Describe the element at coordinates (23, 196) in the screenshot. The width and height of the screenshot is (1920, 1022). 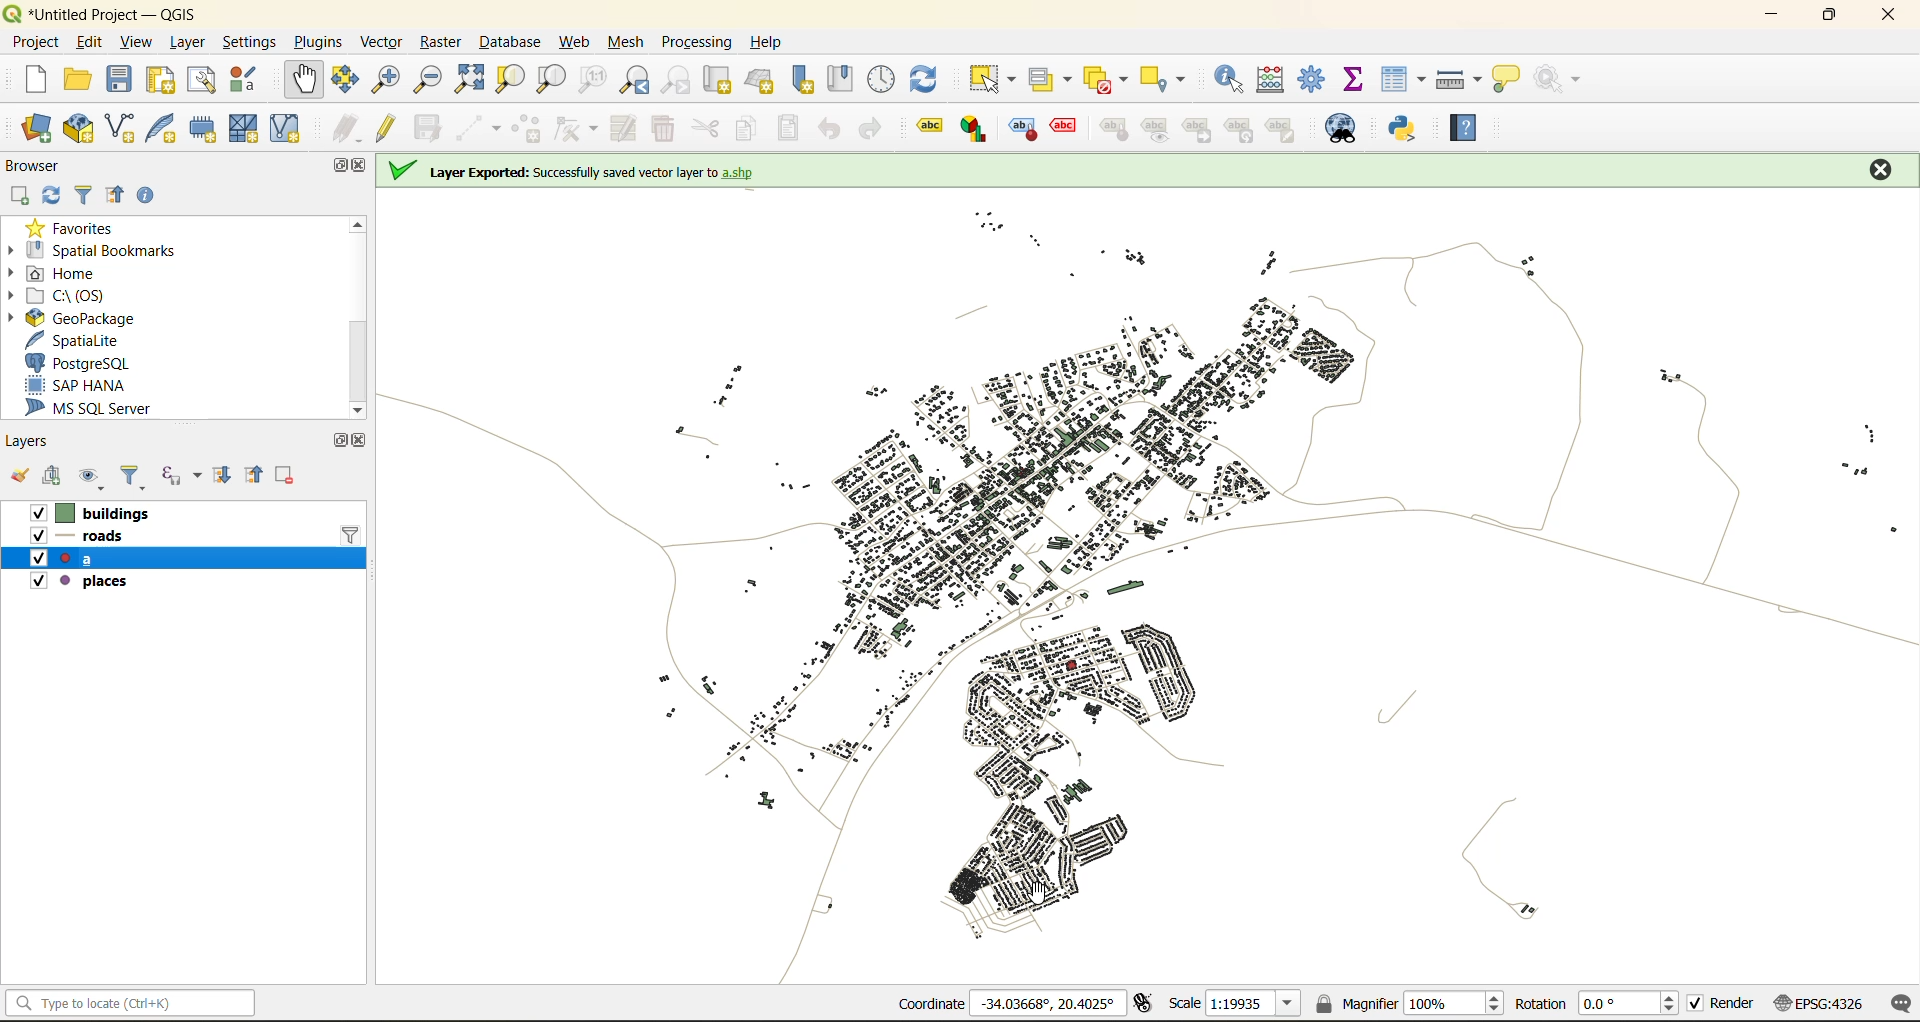
I see `add` at that location.